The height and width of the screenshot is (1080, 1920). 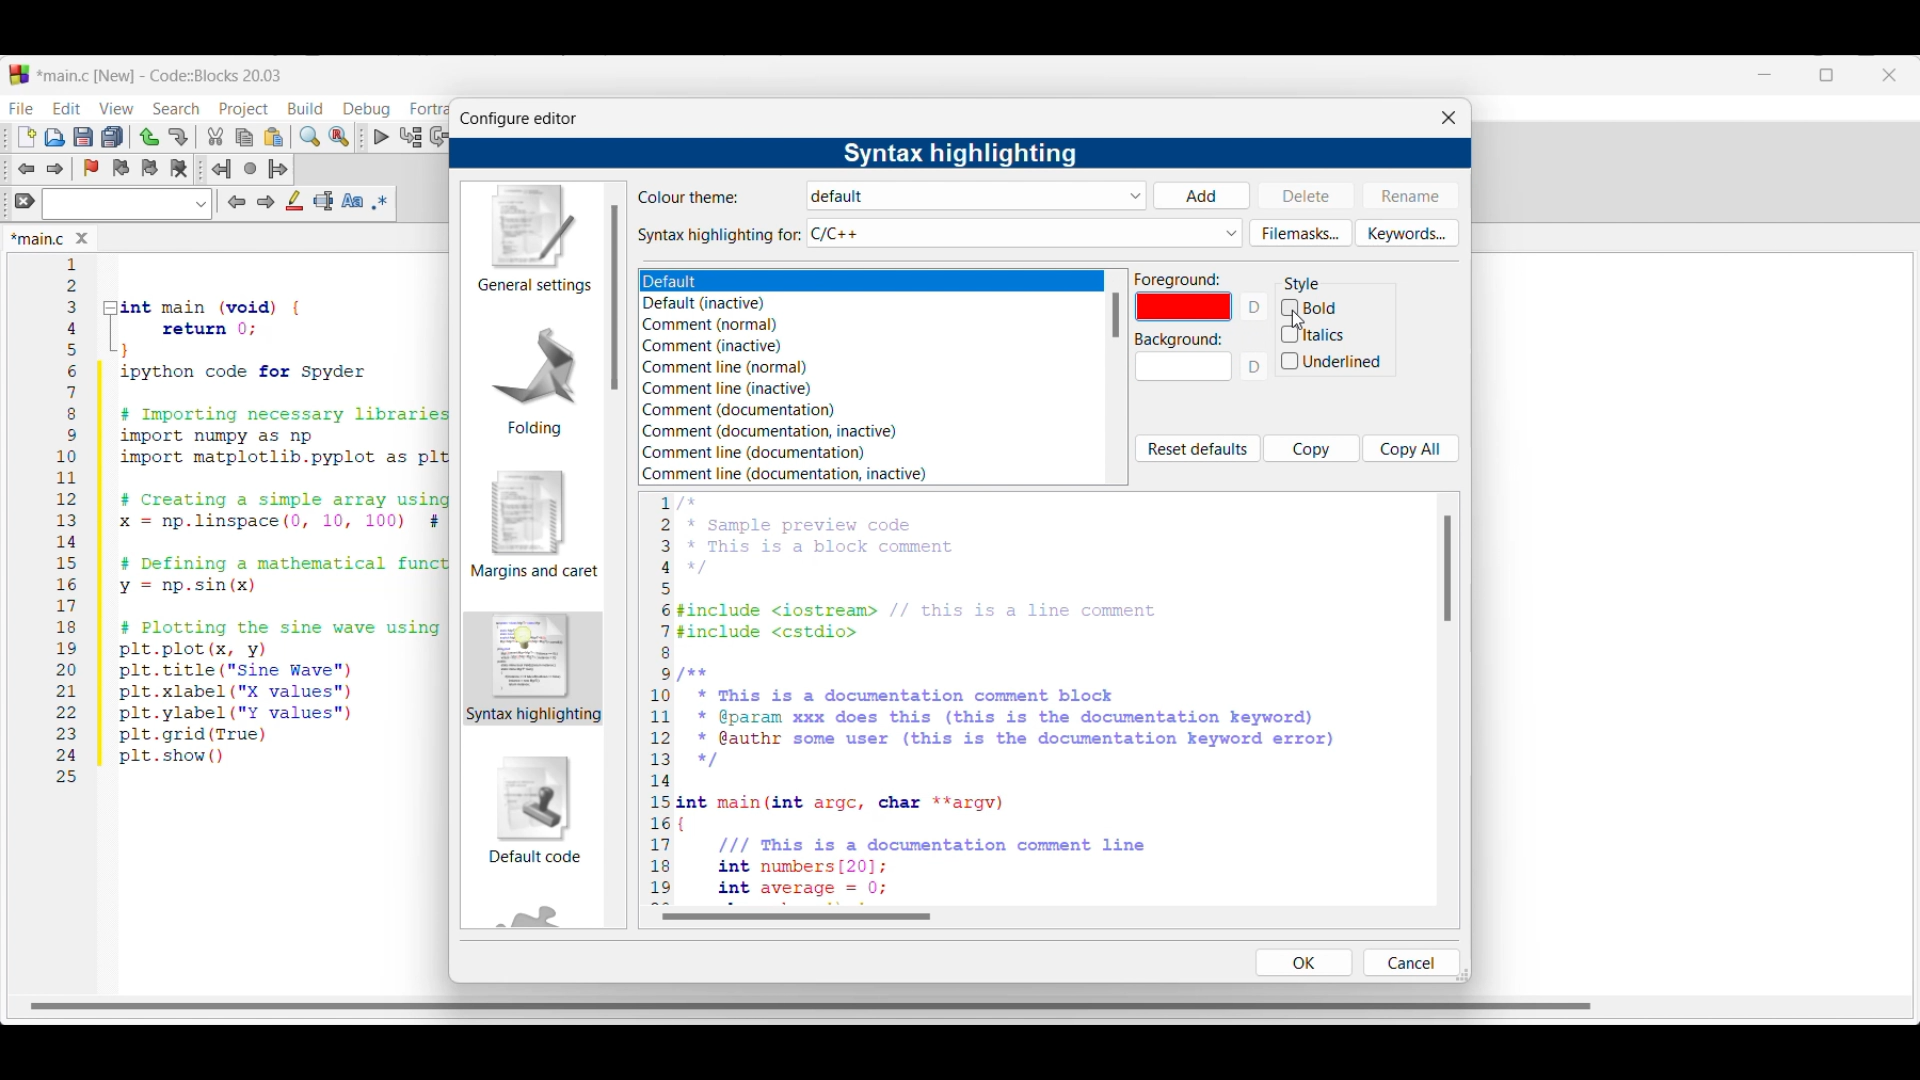 What do you see at coordinates (1257, 307) in the screenshot?
I see `D` at bounding box center [1257, 307].